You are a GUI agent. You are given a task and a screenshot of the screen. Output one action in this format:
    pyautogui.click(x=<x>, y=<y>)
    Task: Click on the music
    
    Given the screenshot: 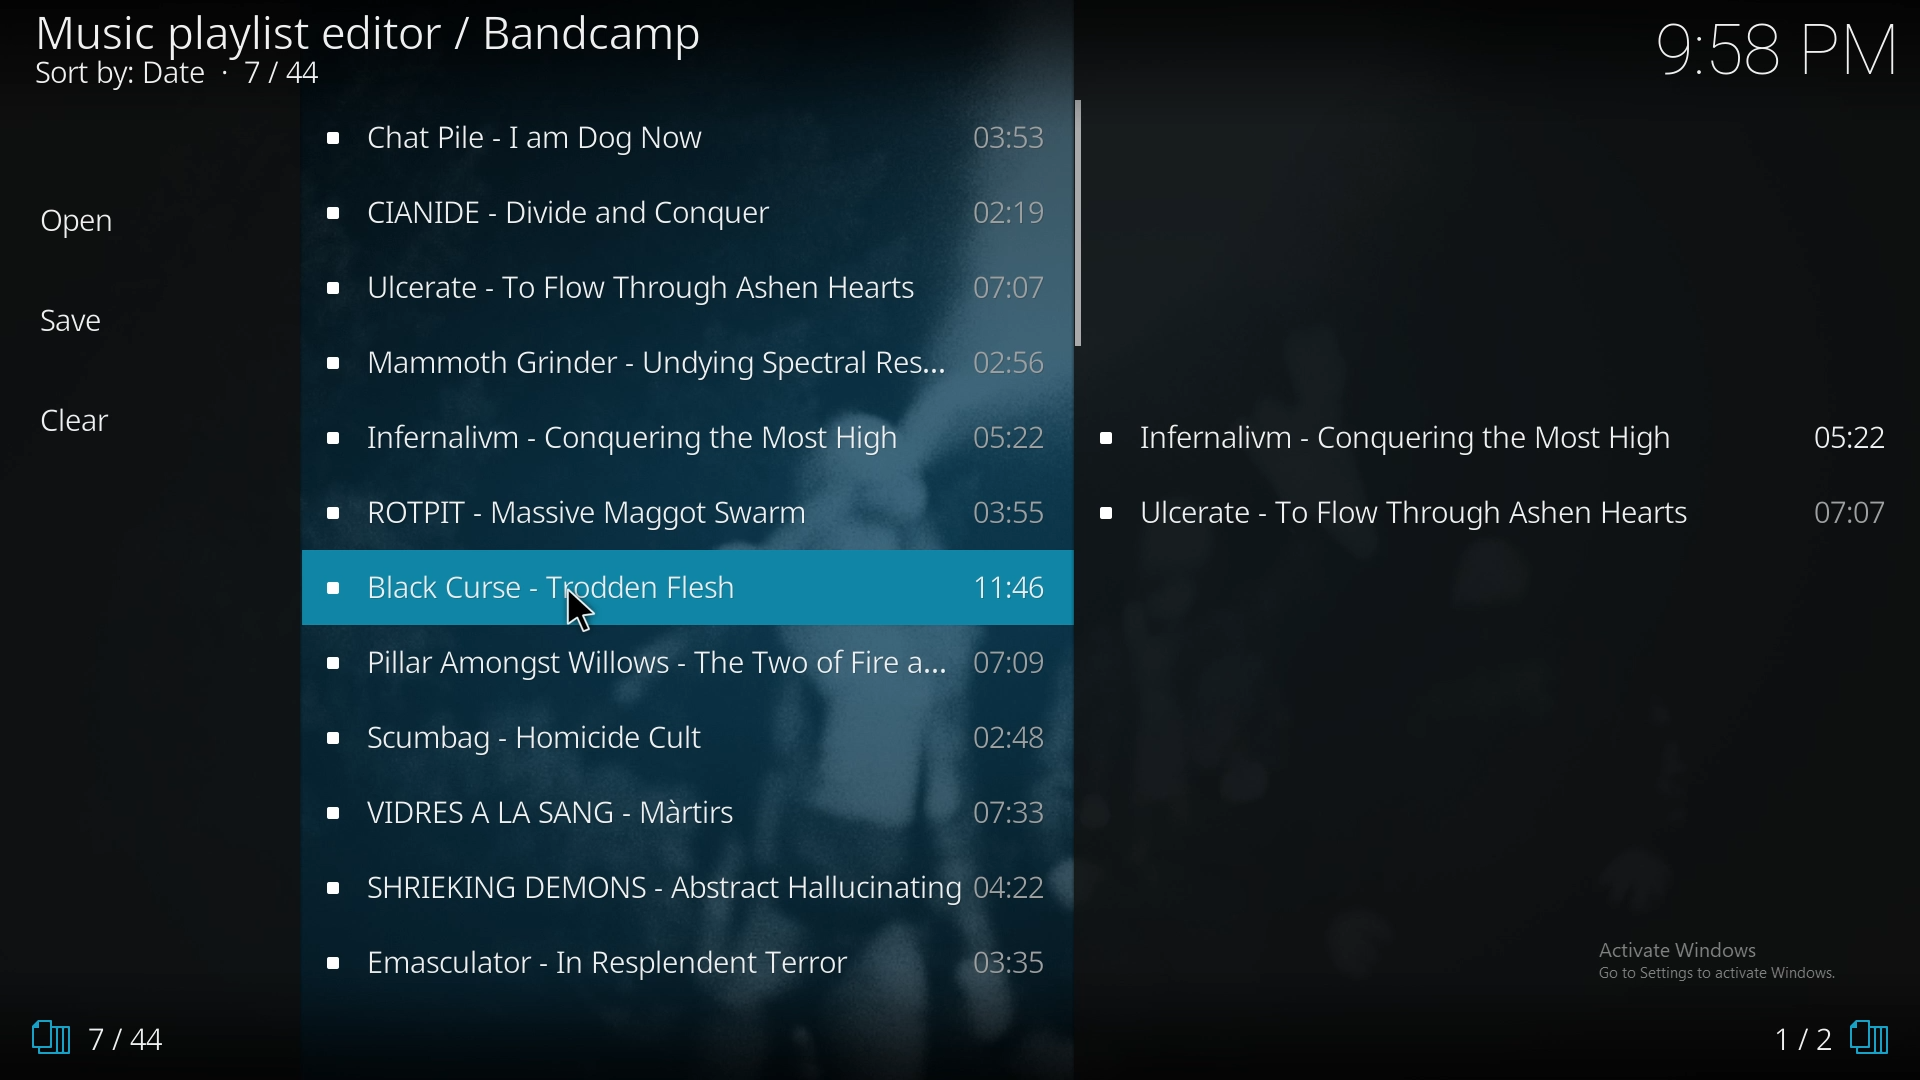 What is the action you would take?
    pyautogui.click(x=687, y=589)
    